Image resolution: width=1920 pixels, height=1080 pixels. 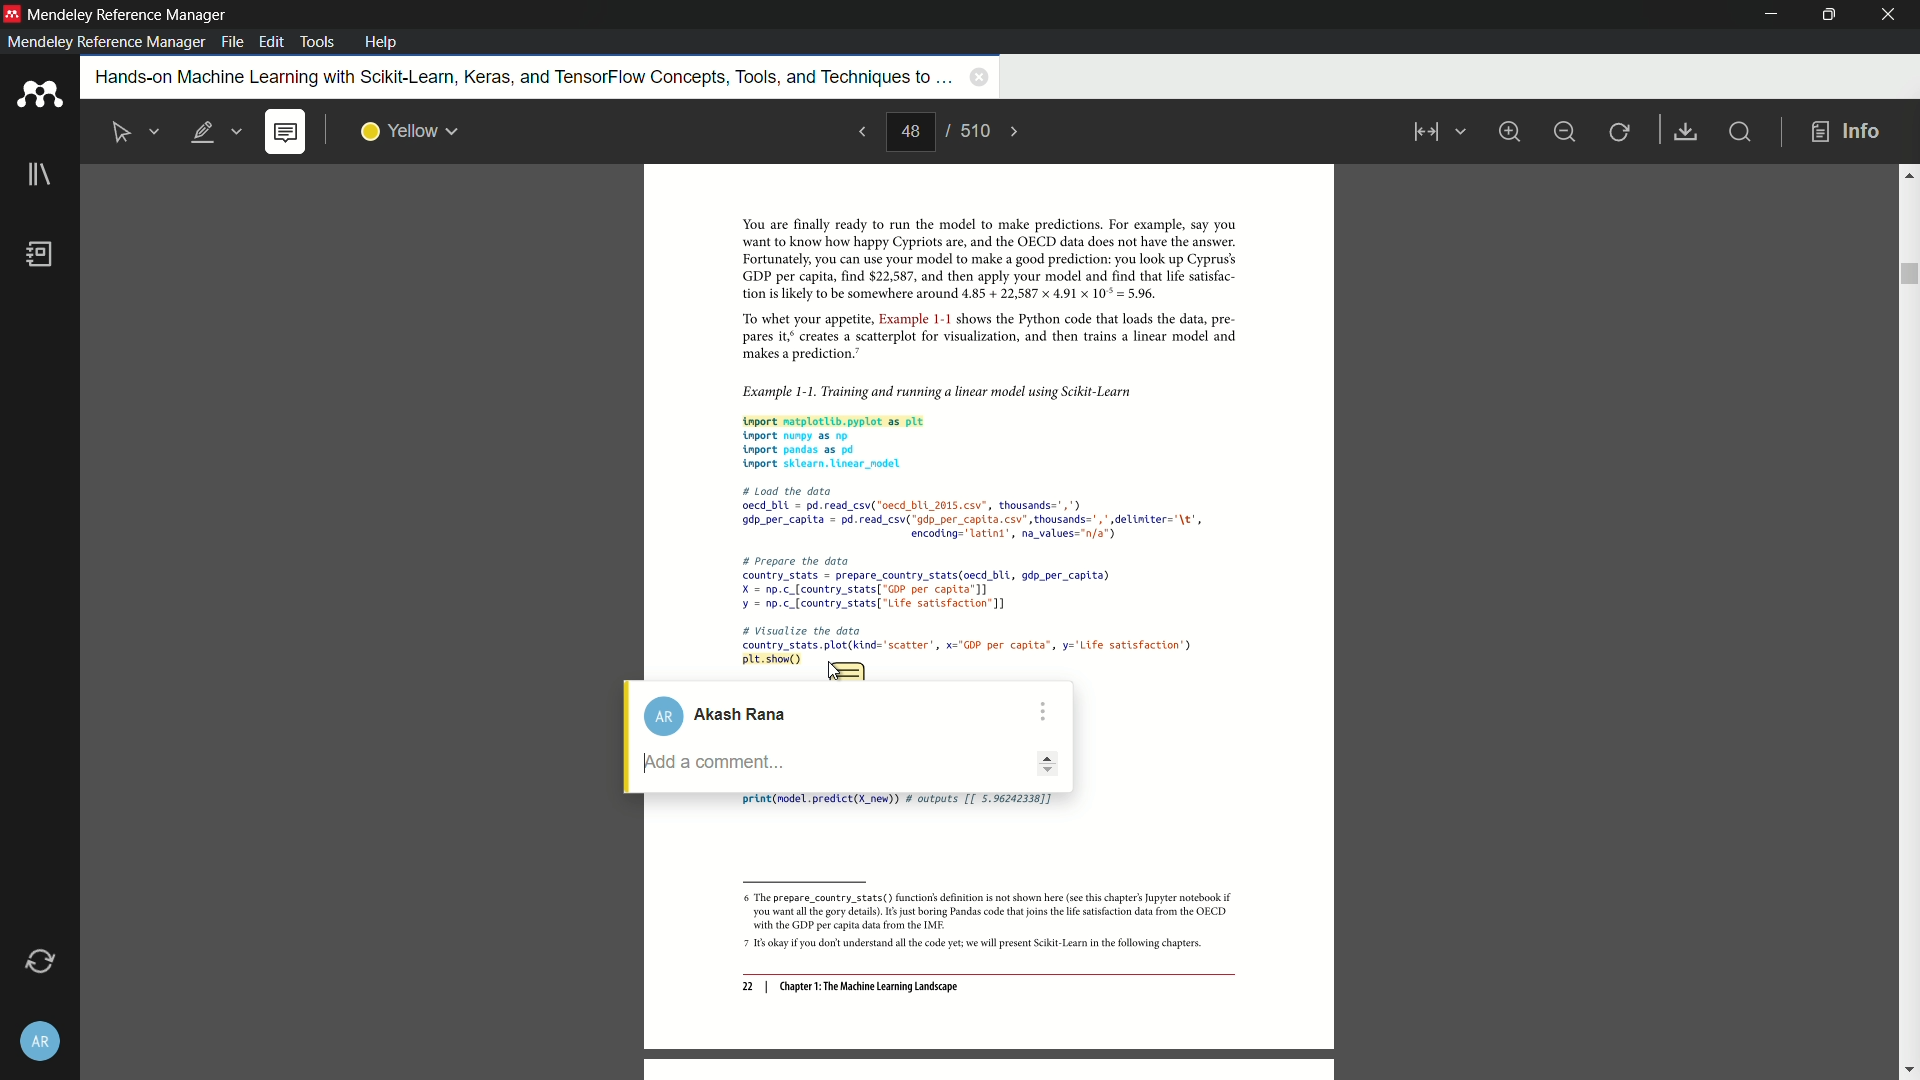 I want to click on current page, so click(x=910, y=132).